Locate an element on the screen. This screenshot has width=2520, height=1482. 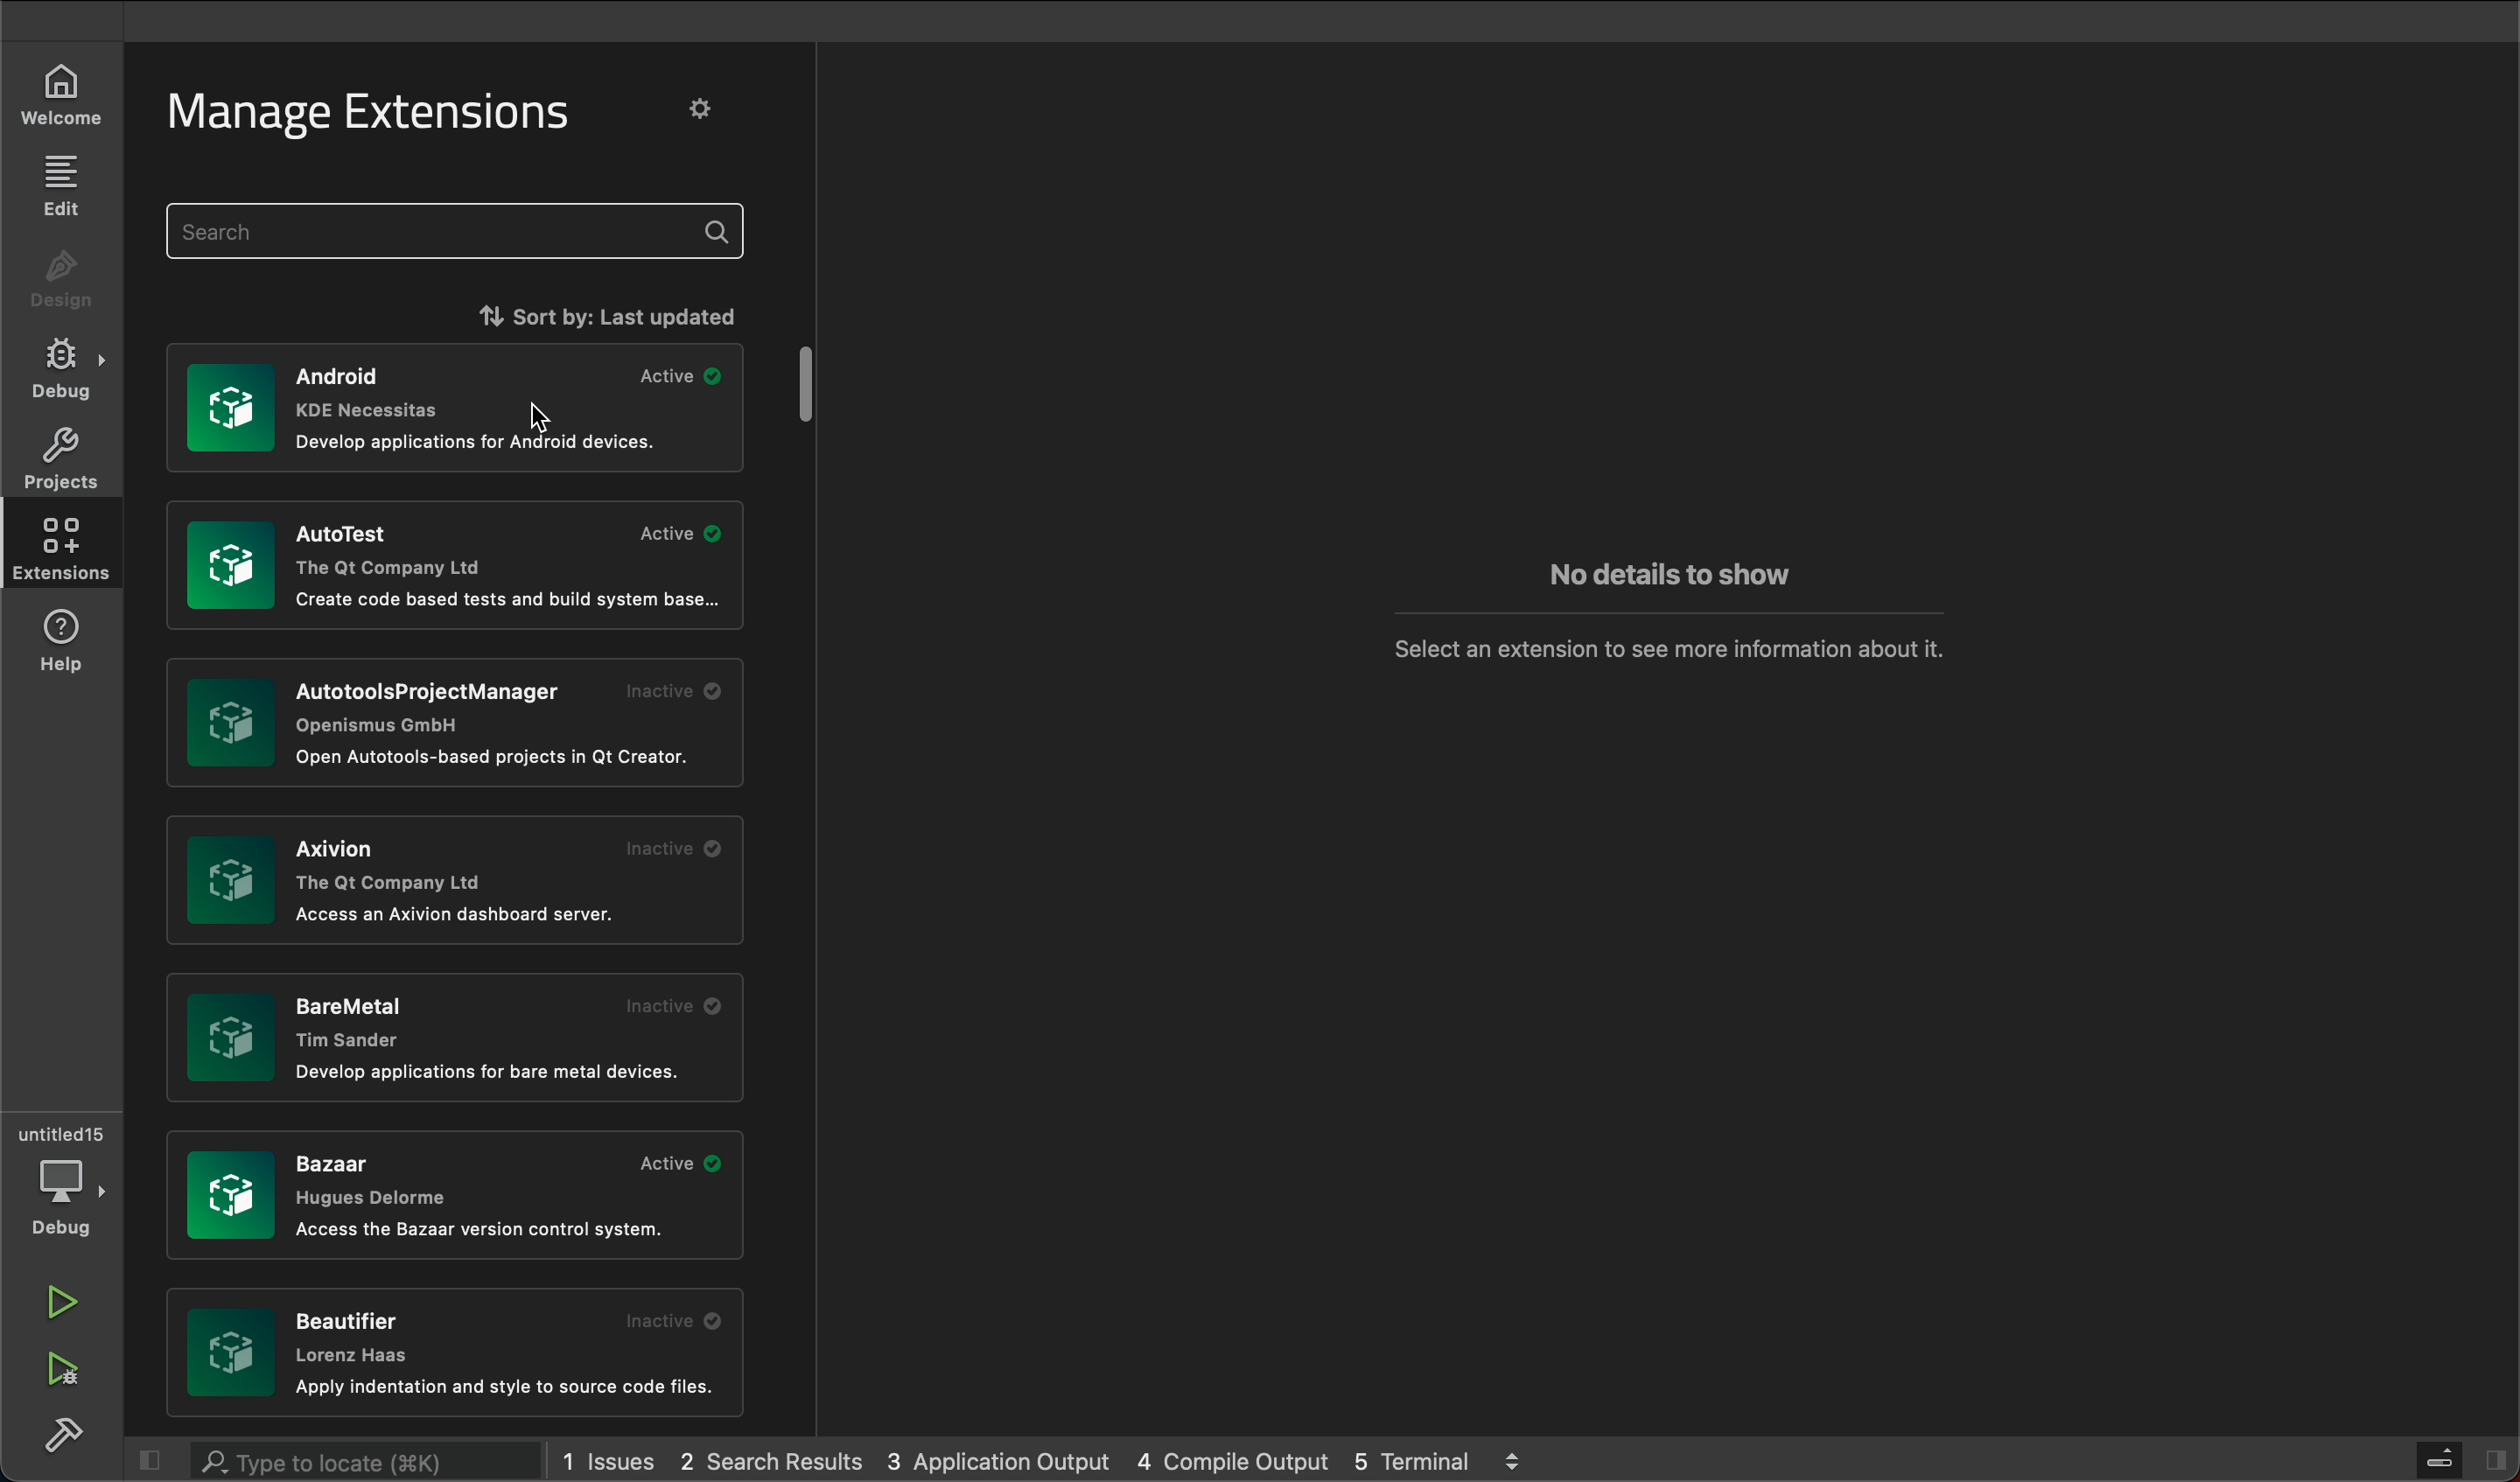
 is located at coordinates (447, 722).